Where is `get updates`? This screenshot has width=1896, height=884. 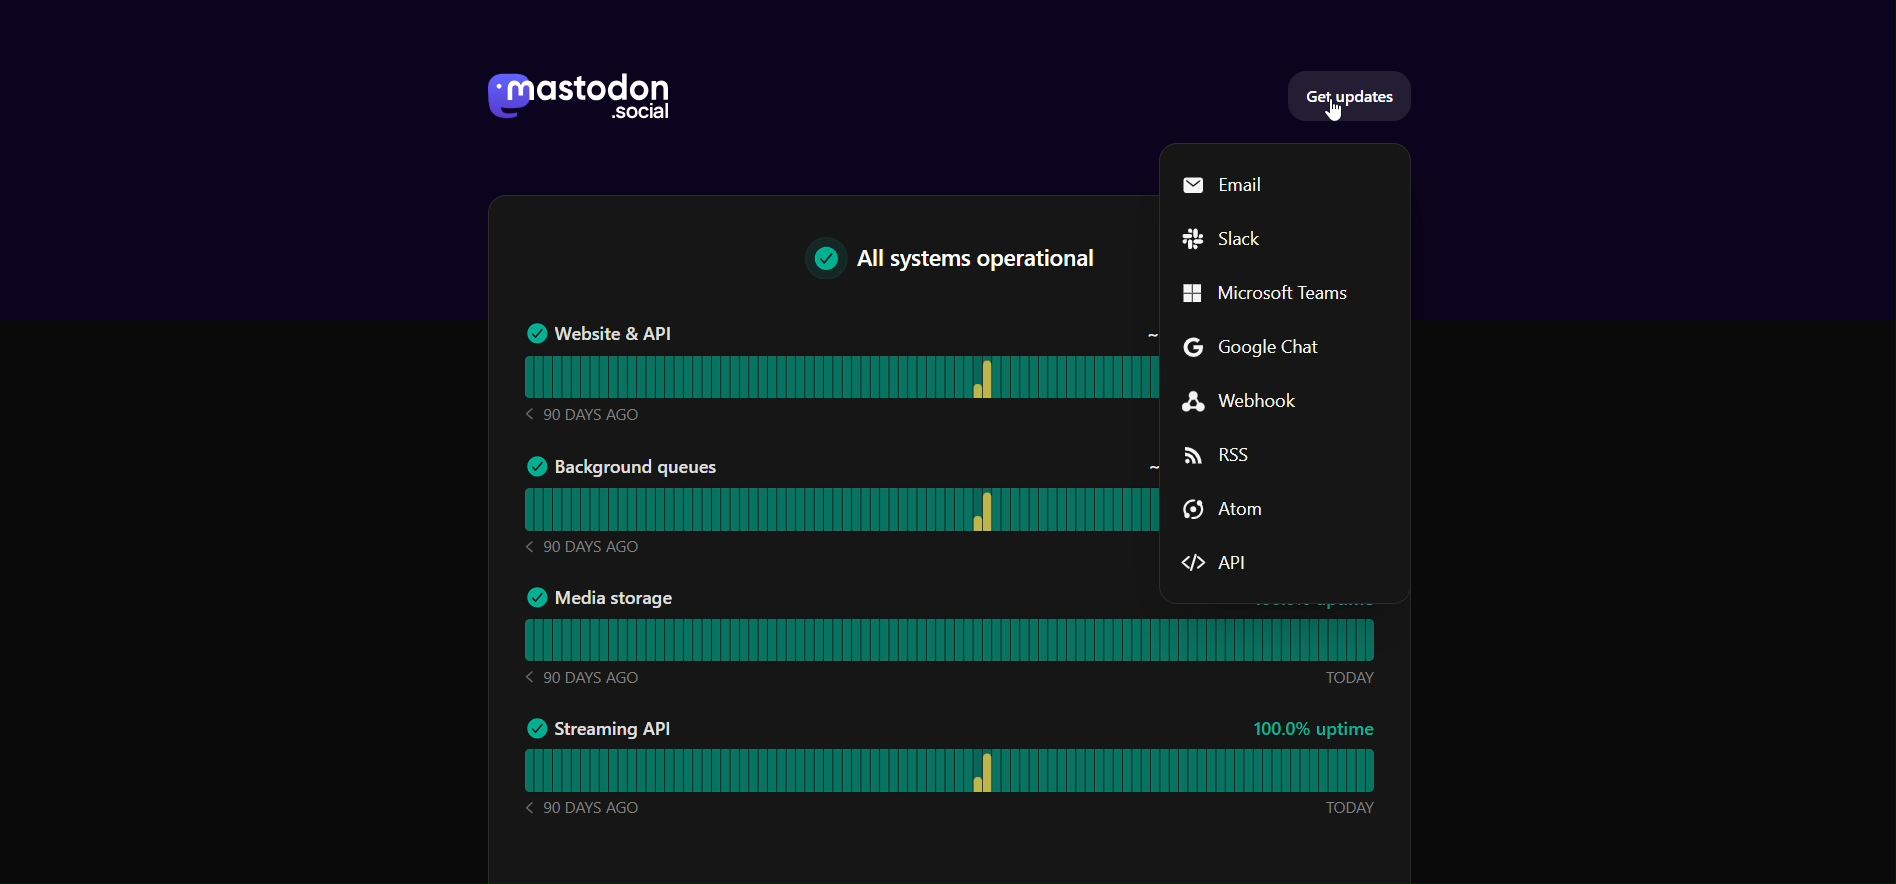 get updates is located at coordinates (1354, 96).